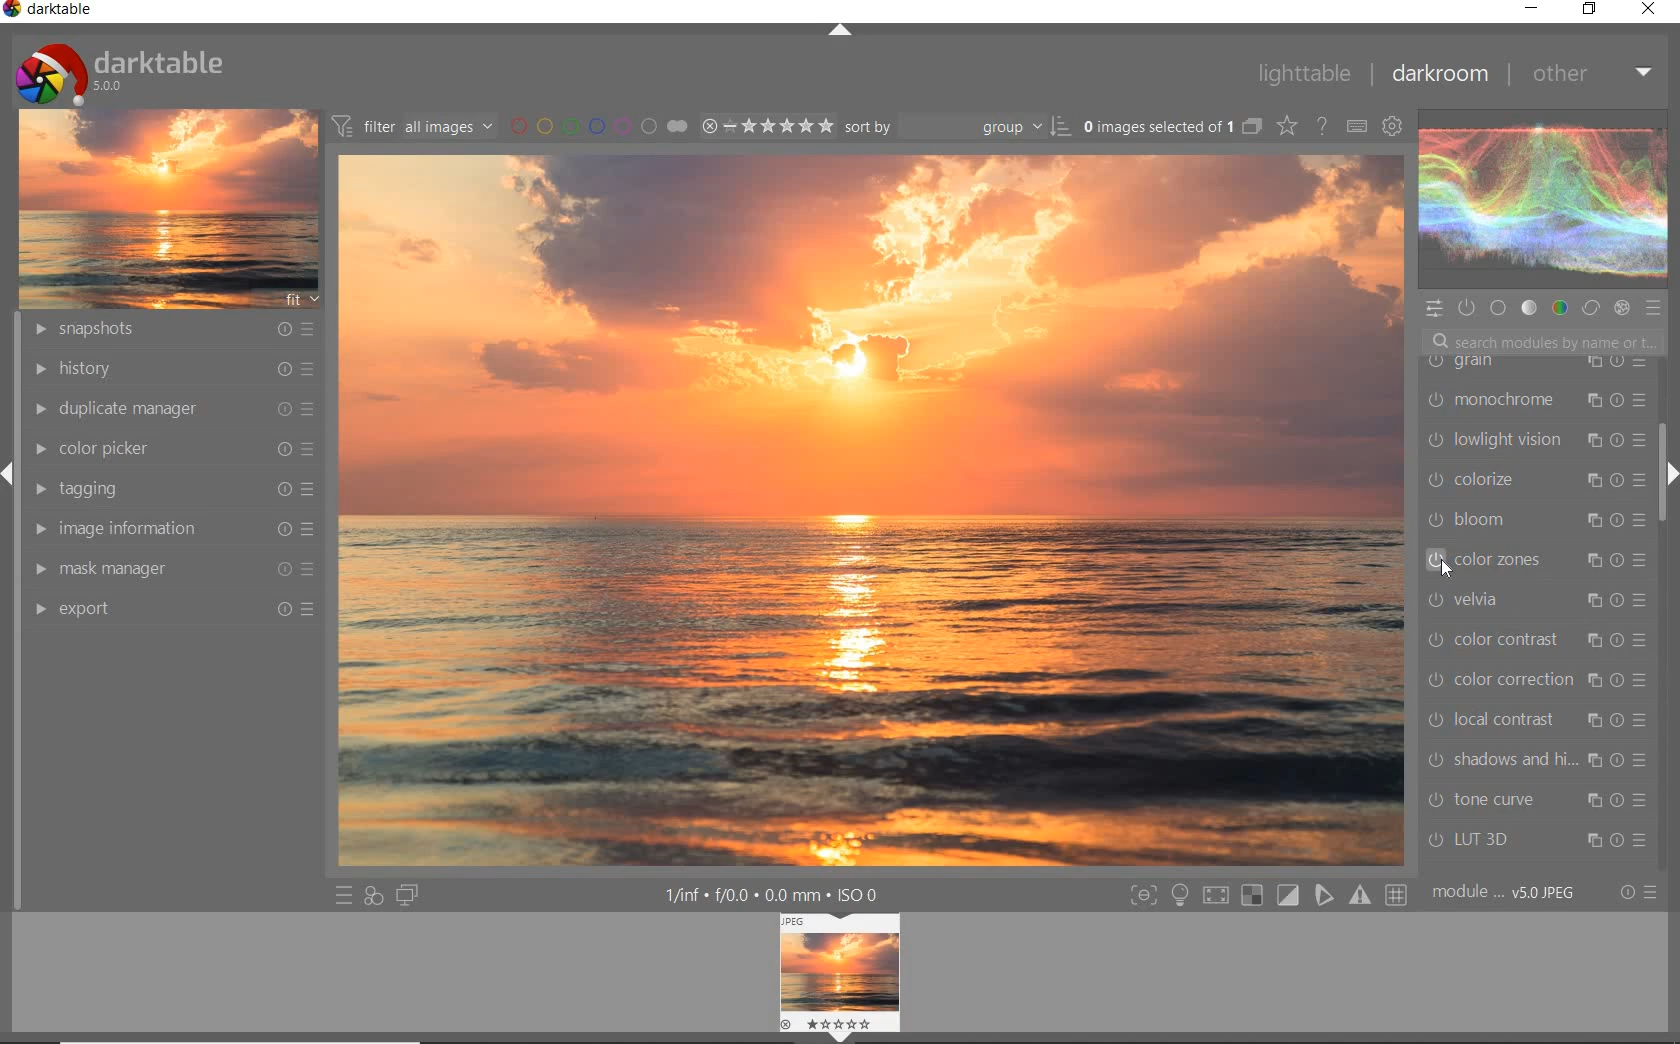 The image size is (1680, 1044). I want to click on lowlight vision, so click(1534, 439).